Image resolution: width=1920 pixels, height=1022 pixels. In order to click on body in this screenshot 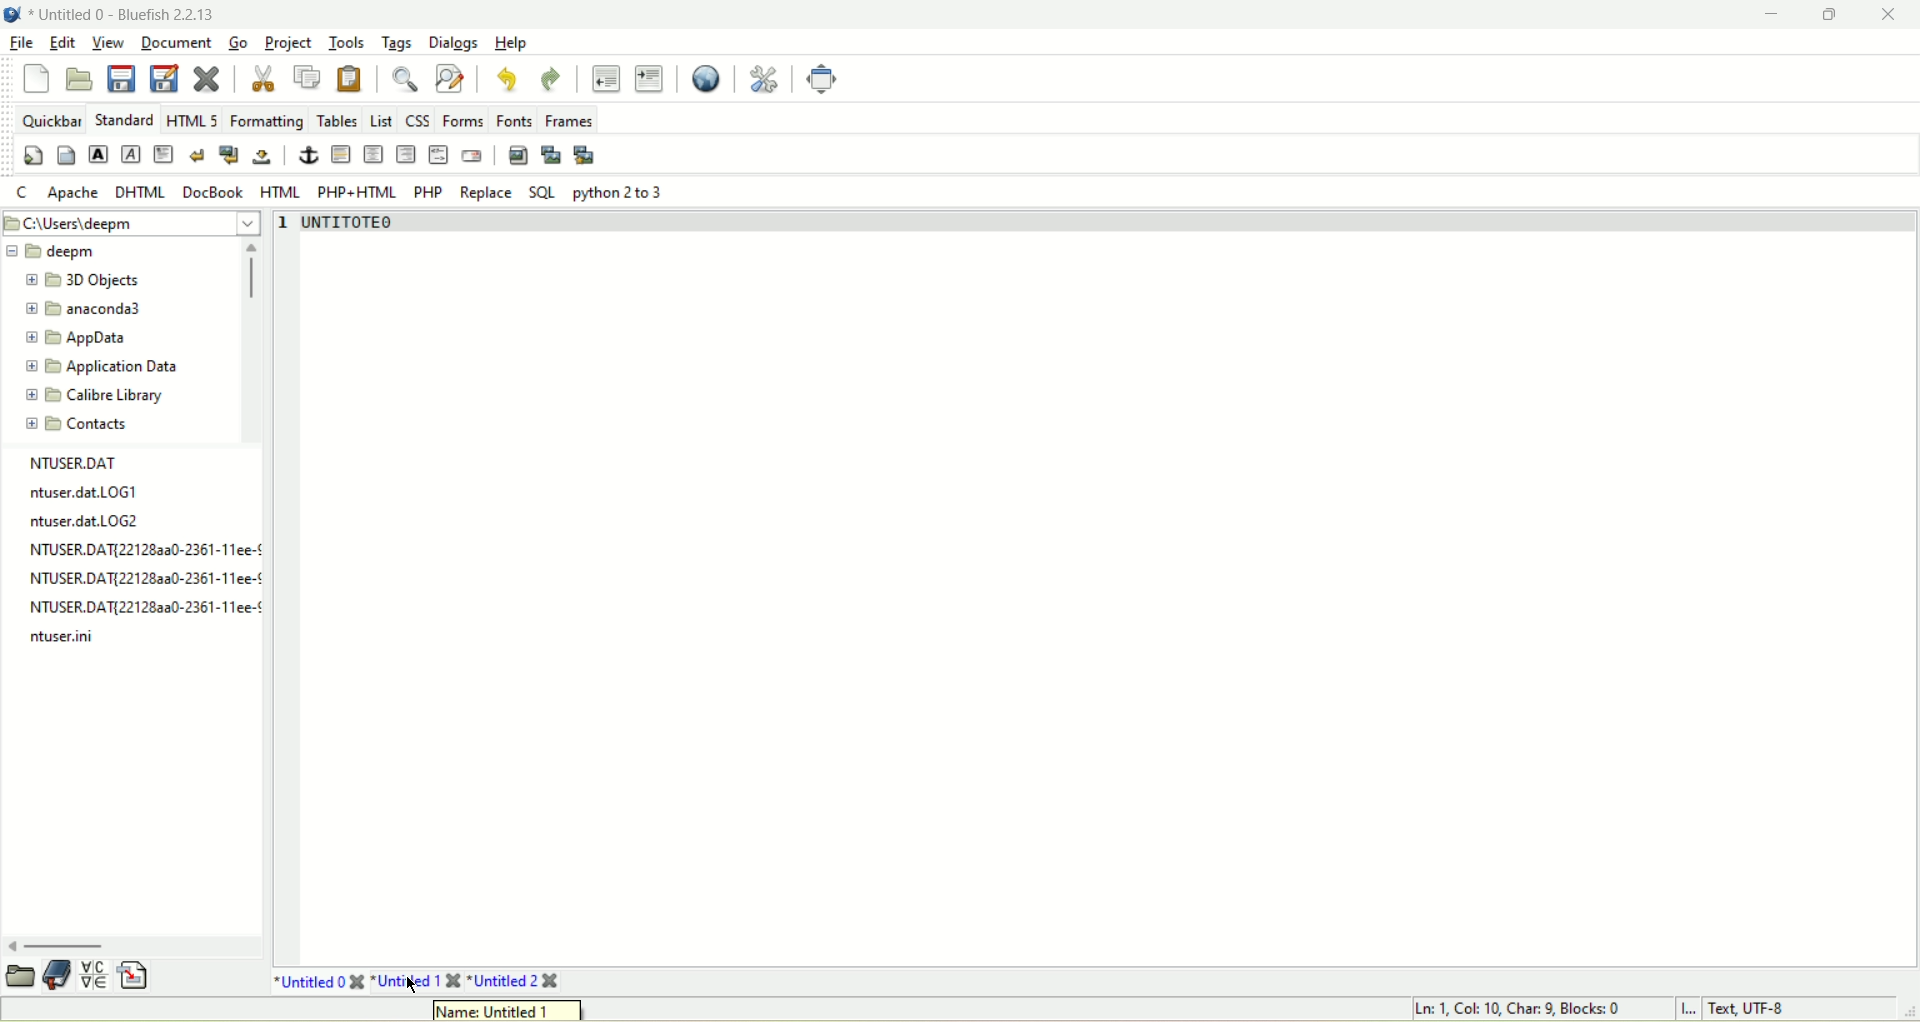, I will do `click(65, 155)`.